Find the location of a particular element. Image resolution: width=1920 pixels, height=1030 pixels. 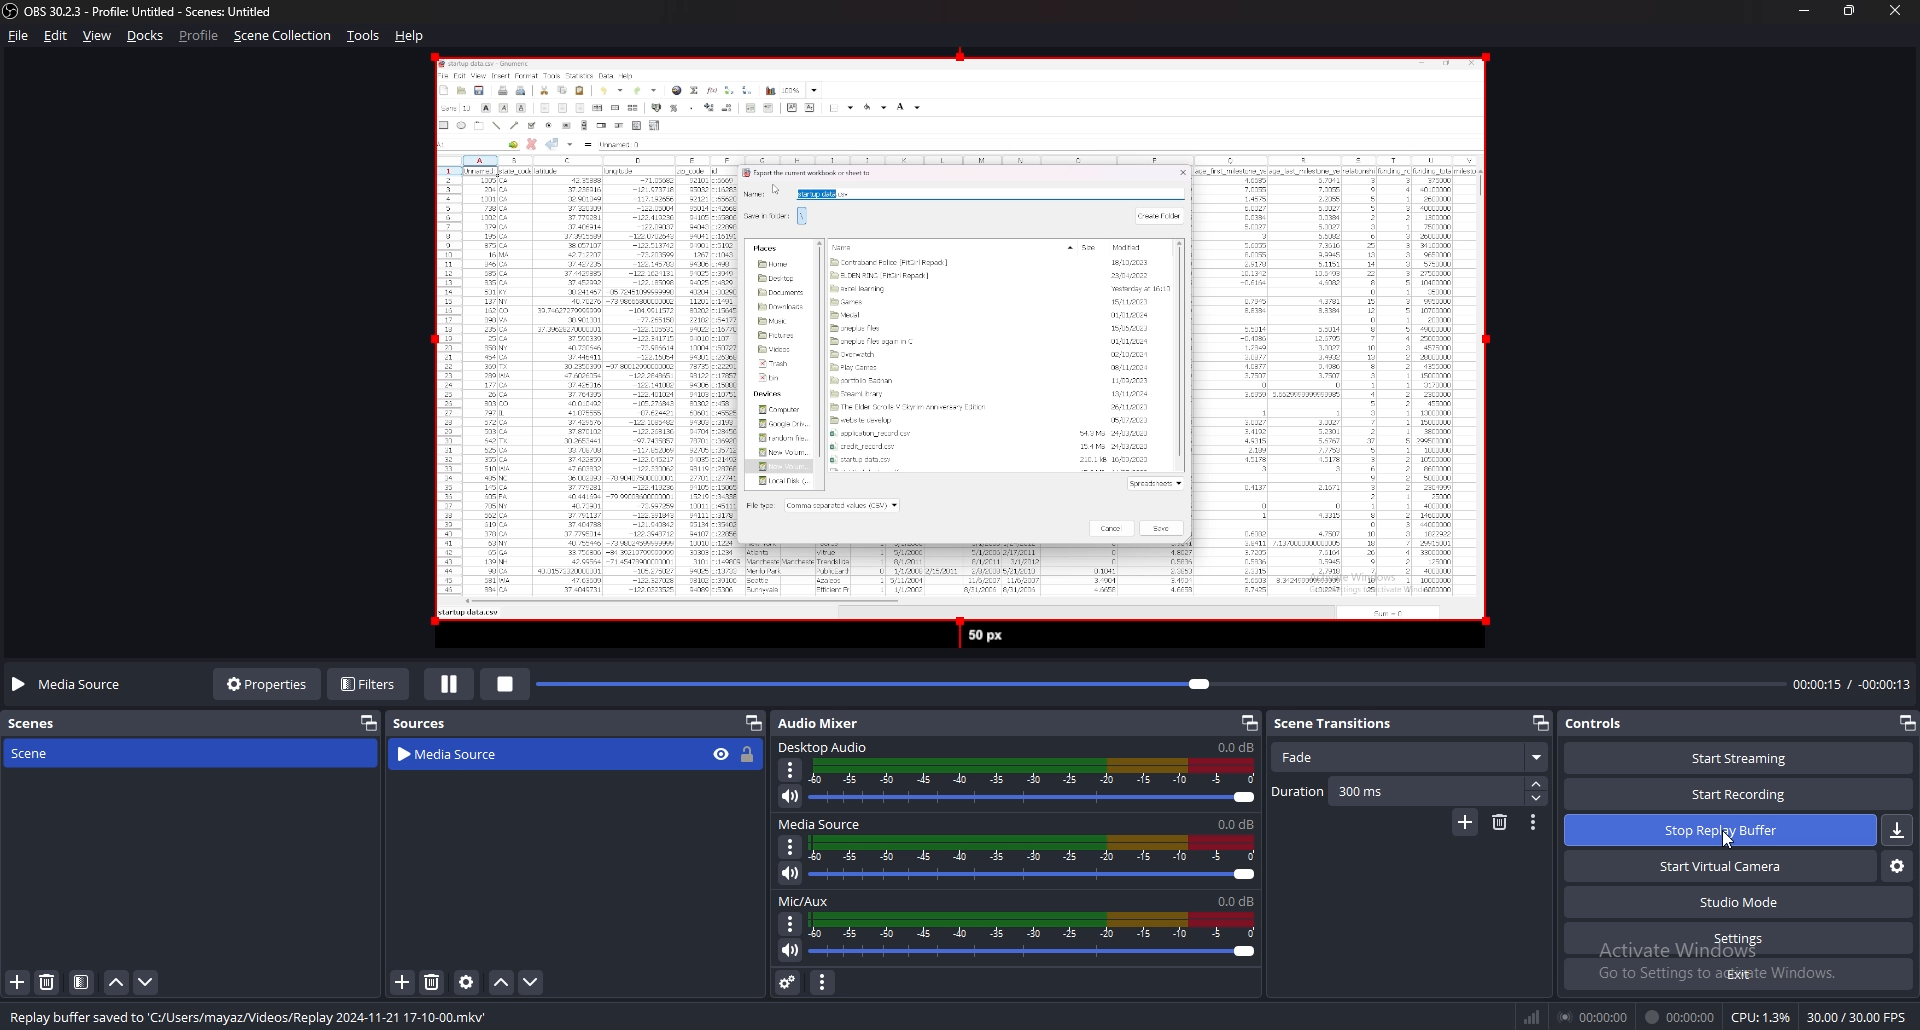

cursor is located at coordinates (1727, 839).